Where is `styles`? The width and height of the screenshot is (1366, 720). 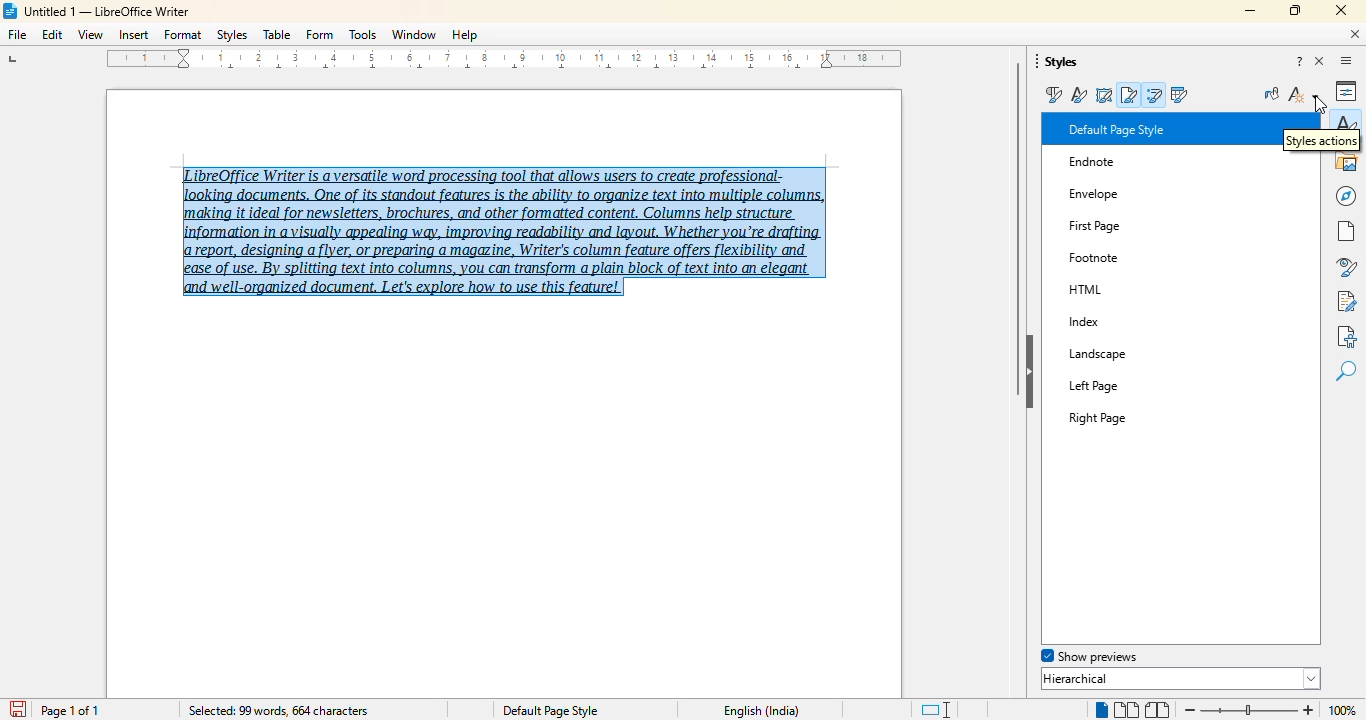 styles is located at coordinates (1059, 62).